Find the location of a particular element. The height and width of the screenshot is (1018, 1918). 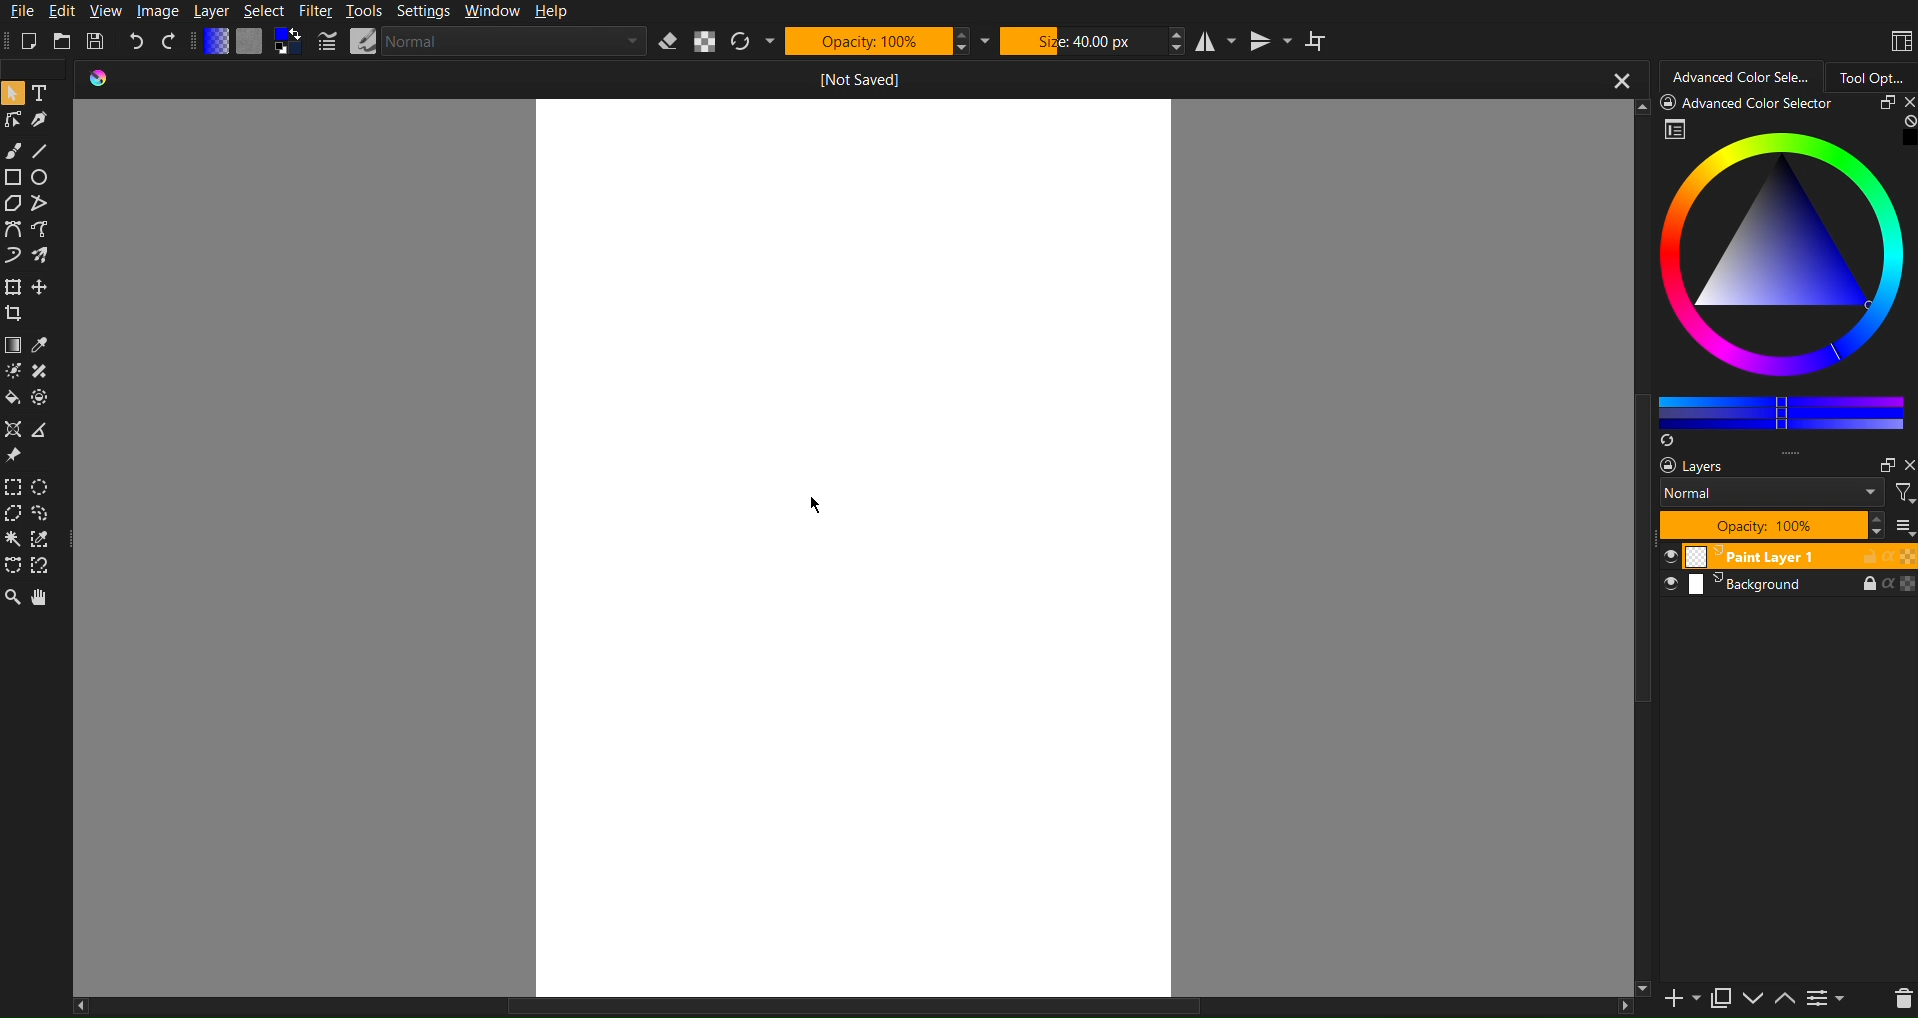

Open is located at coordinates (61, 40).